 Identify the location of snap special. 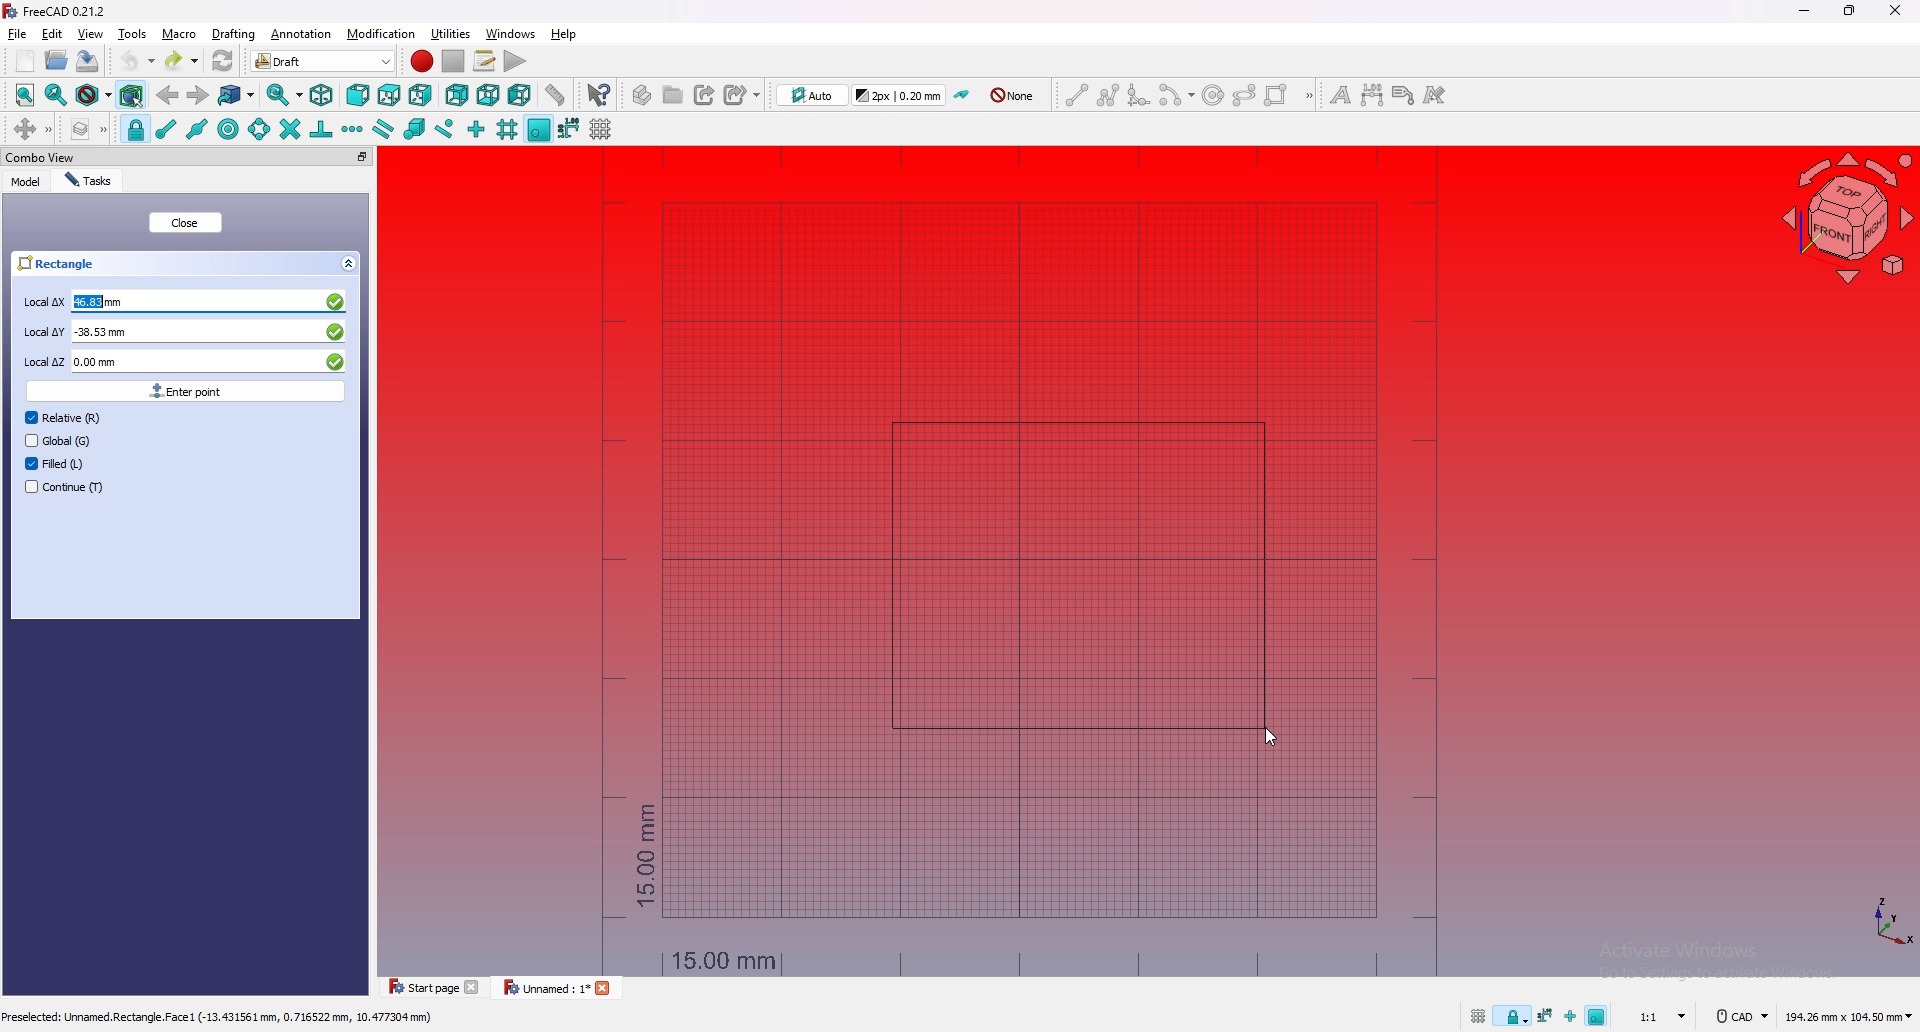
(413, 129).